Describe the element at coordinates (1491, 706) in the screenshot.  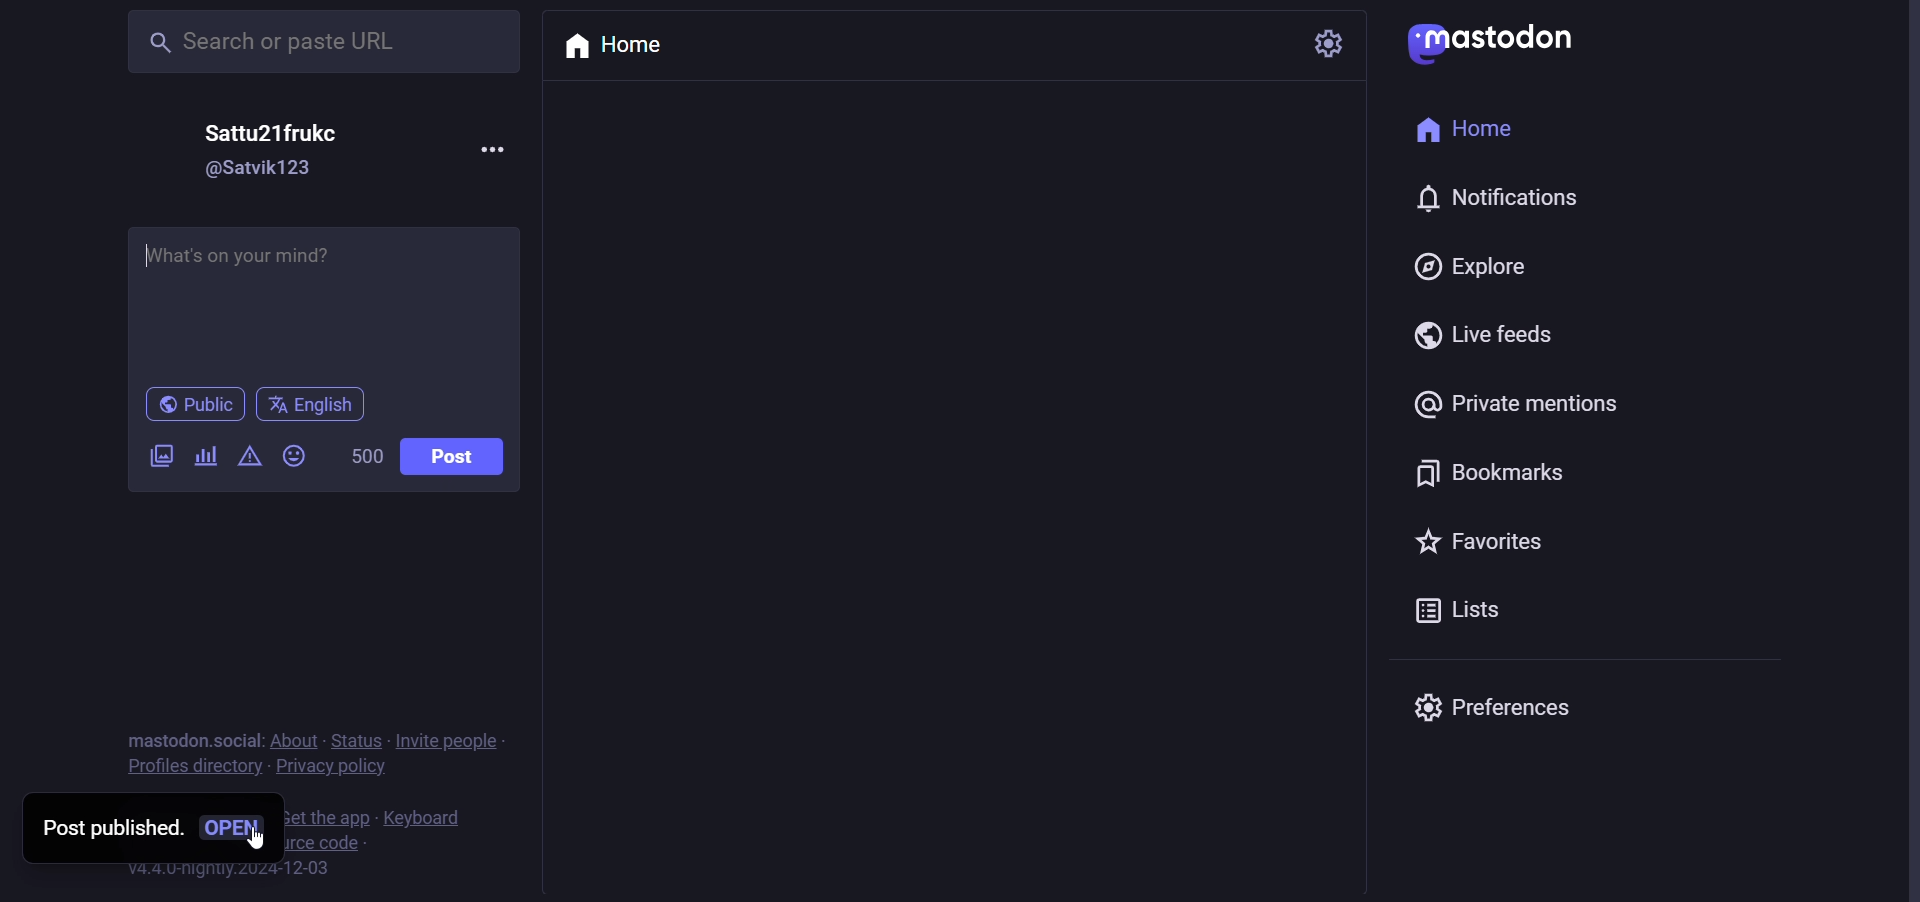
I see `preferences` at that location.